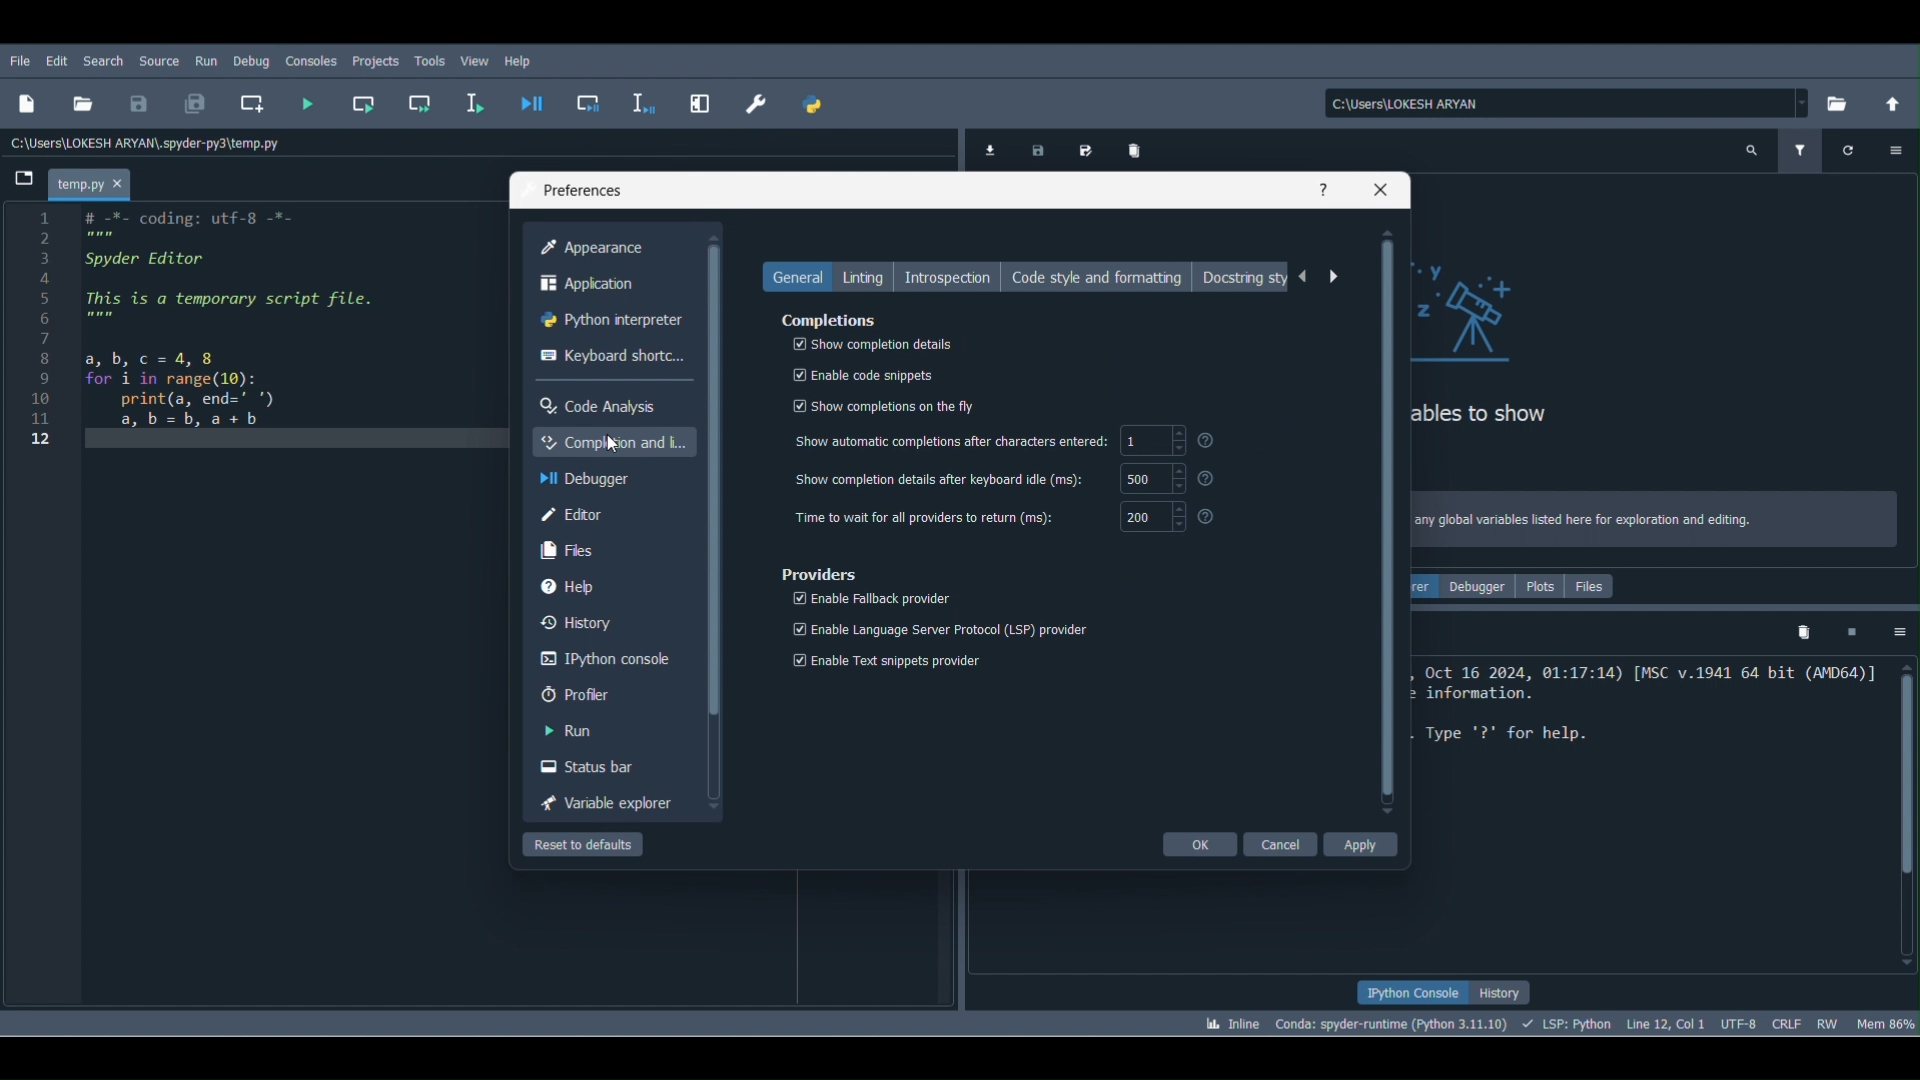 The width and height of the screenshot is (1920, 1080). Describe the element at coordinates (596, 403) in the screenshot. I see `Code Analysis` at that location.